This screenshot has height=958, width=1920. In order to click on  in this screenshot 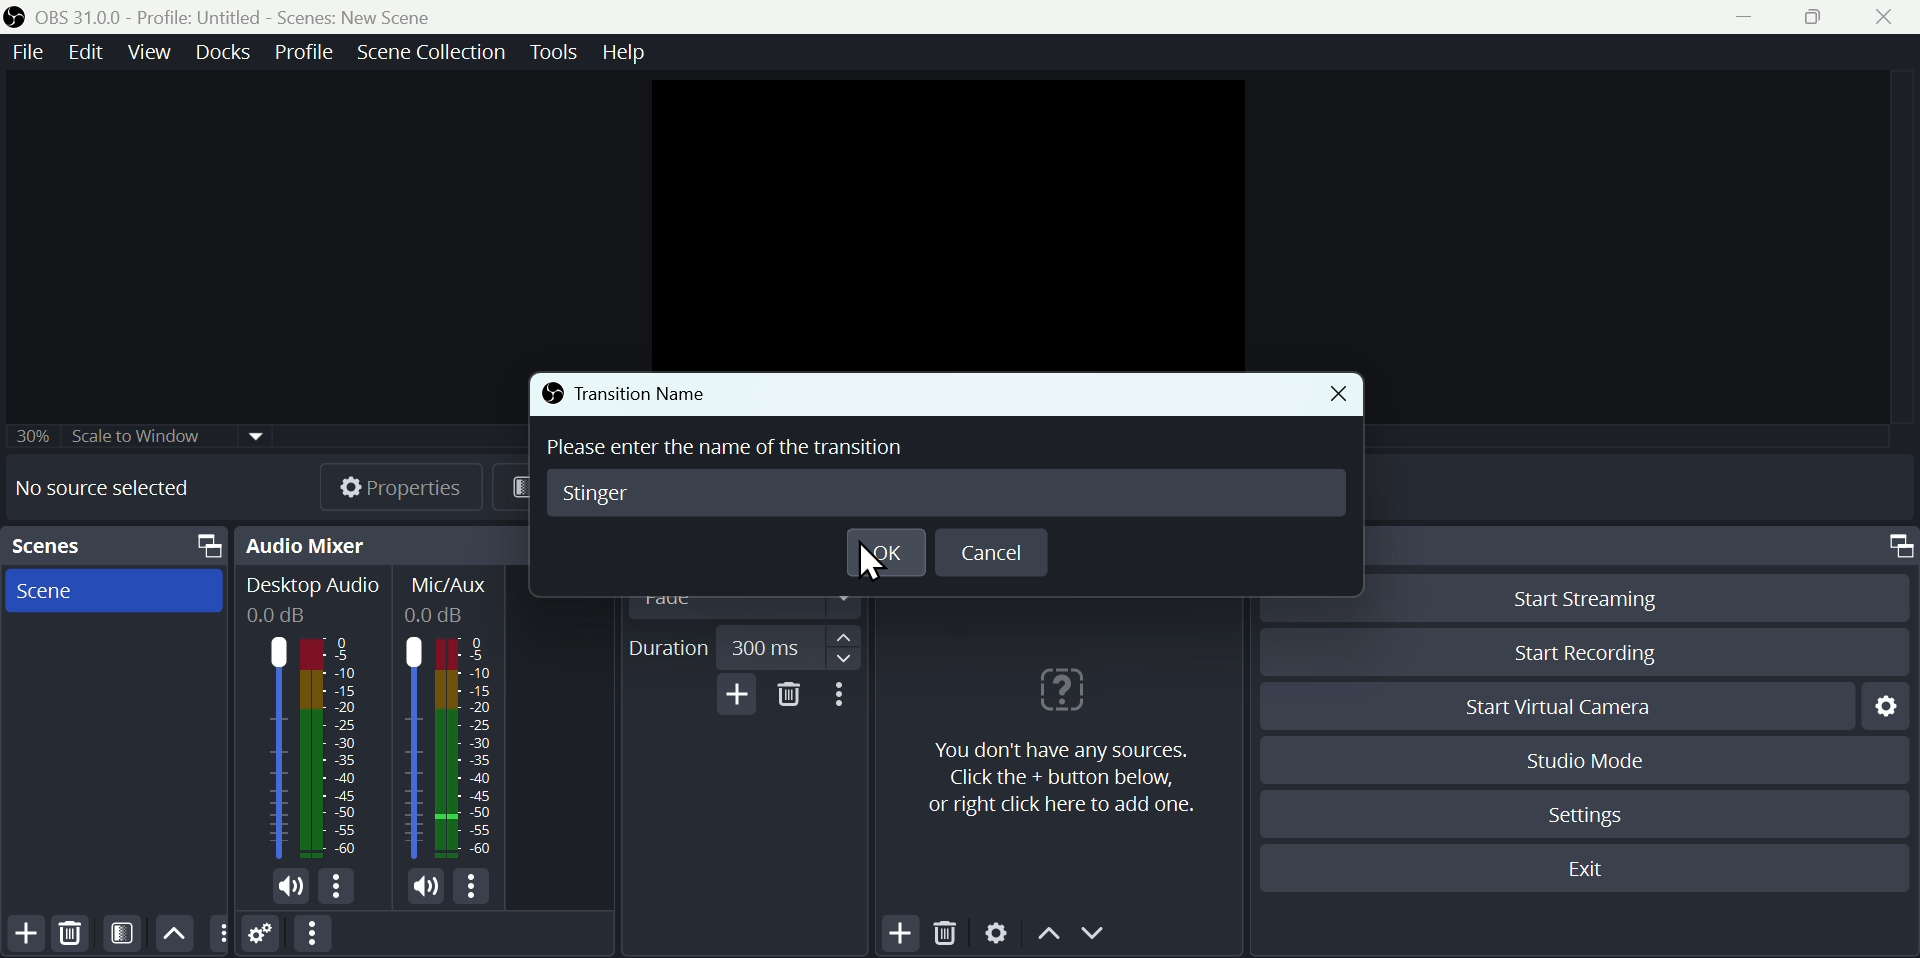, I will do `click(306, 49)`.